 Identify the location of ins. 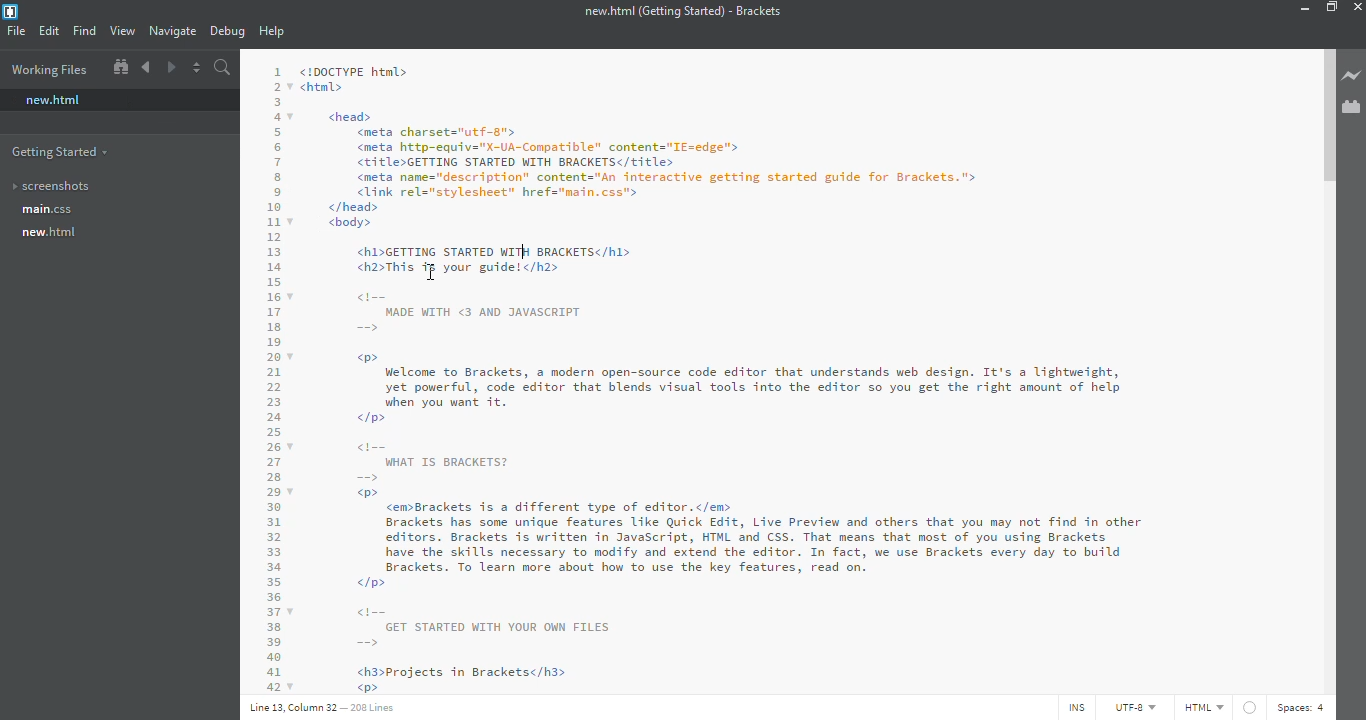
(1074, 708).